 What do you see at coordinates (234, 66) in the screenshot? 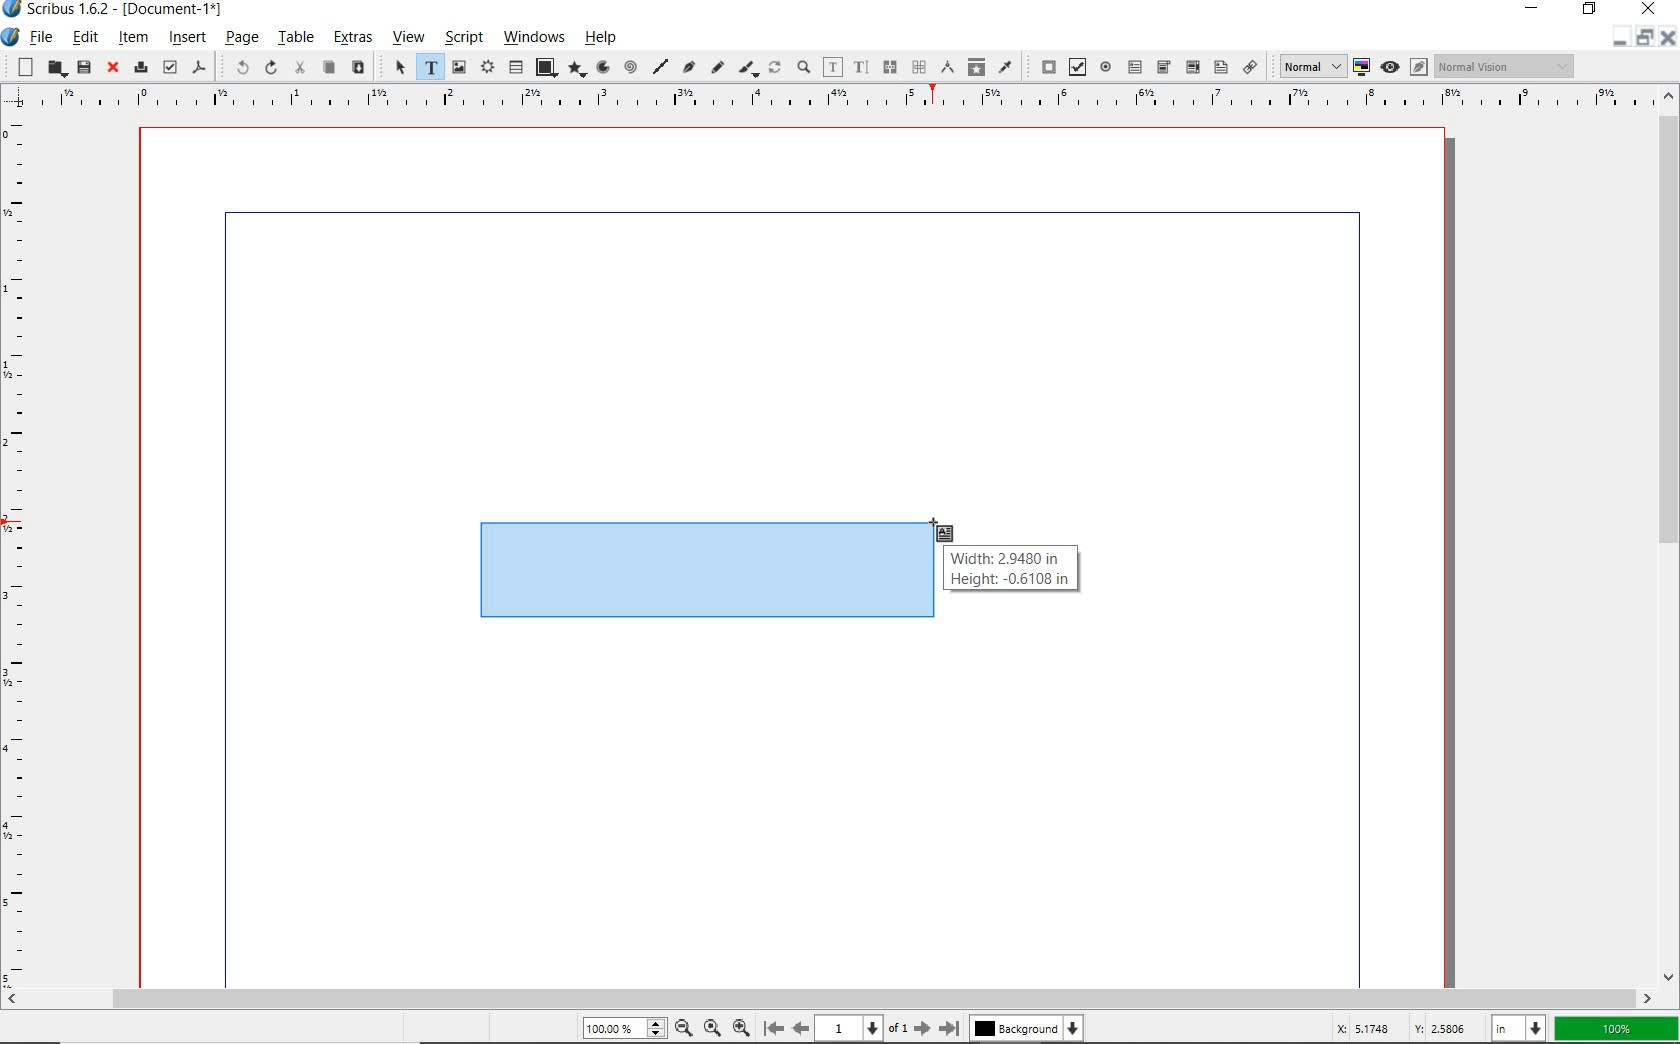
I see `undo` at bounding box center [234, 66].